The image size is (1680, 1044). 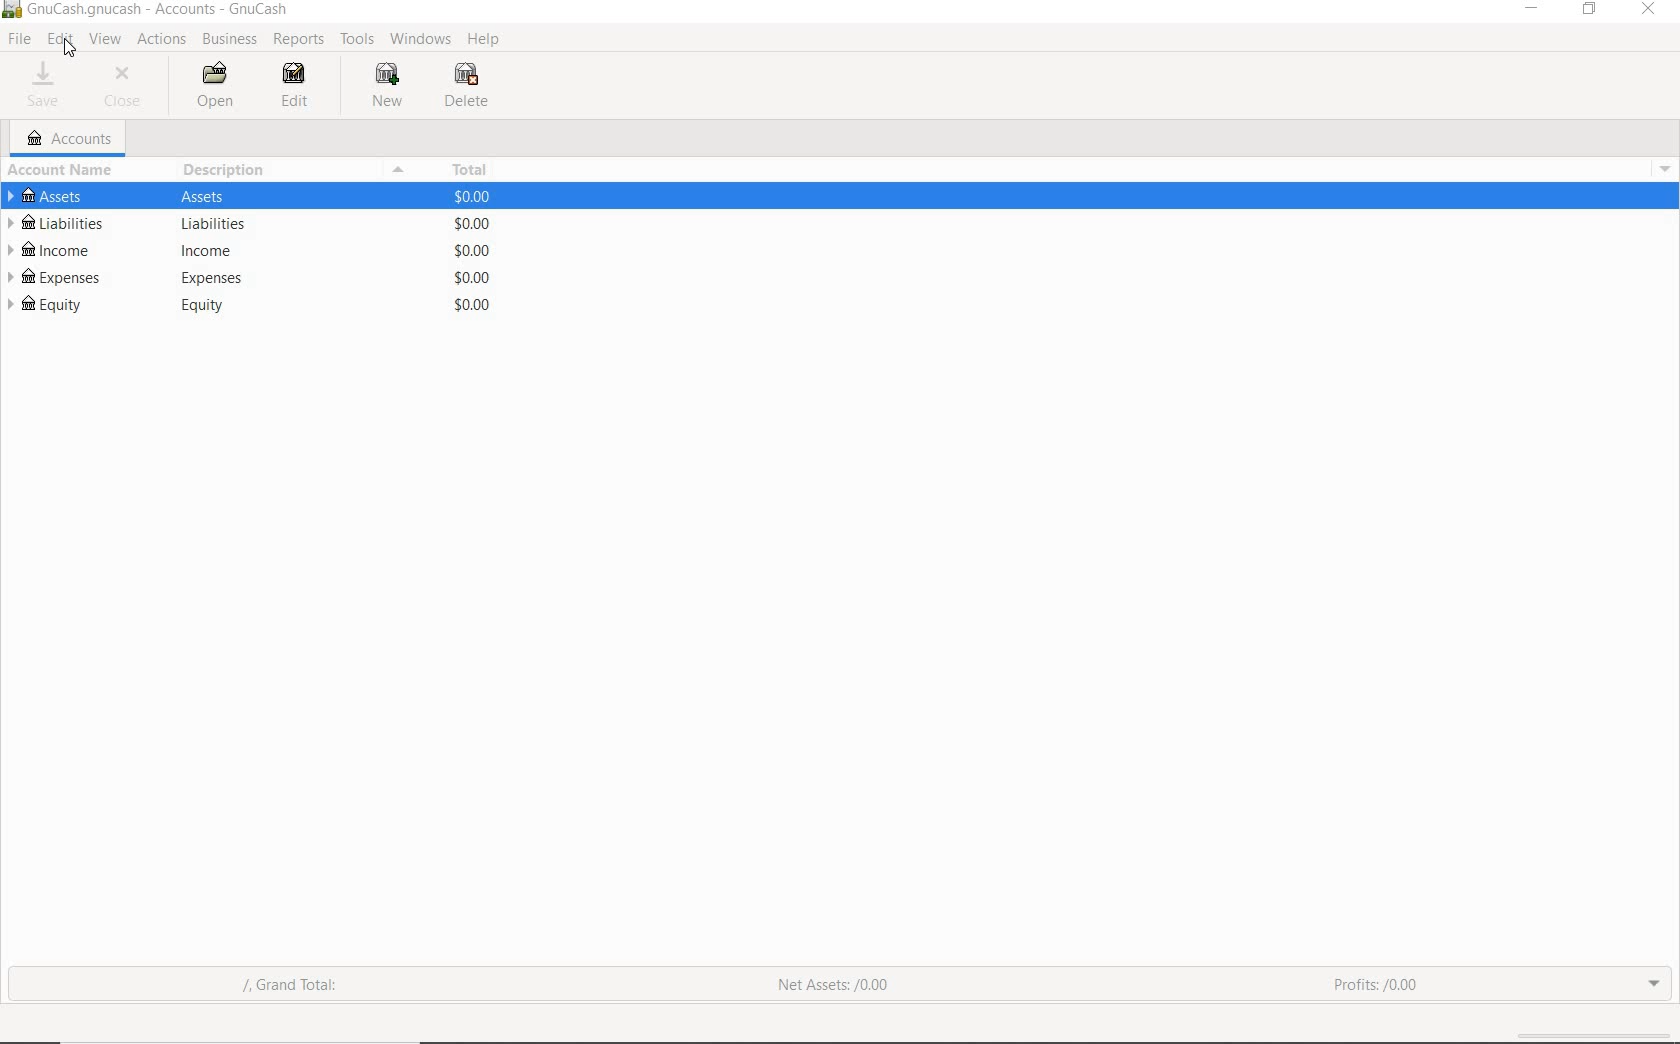 What do you see at coordinates (488, 224) in the screenshot?
I see `` at bounding box center [488, 224].